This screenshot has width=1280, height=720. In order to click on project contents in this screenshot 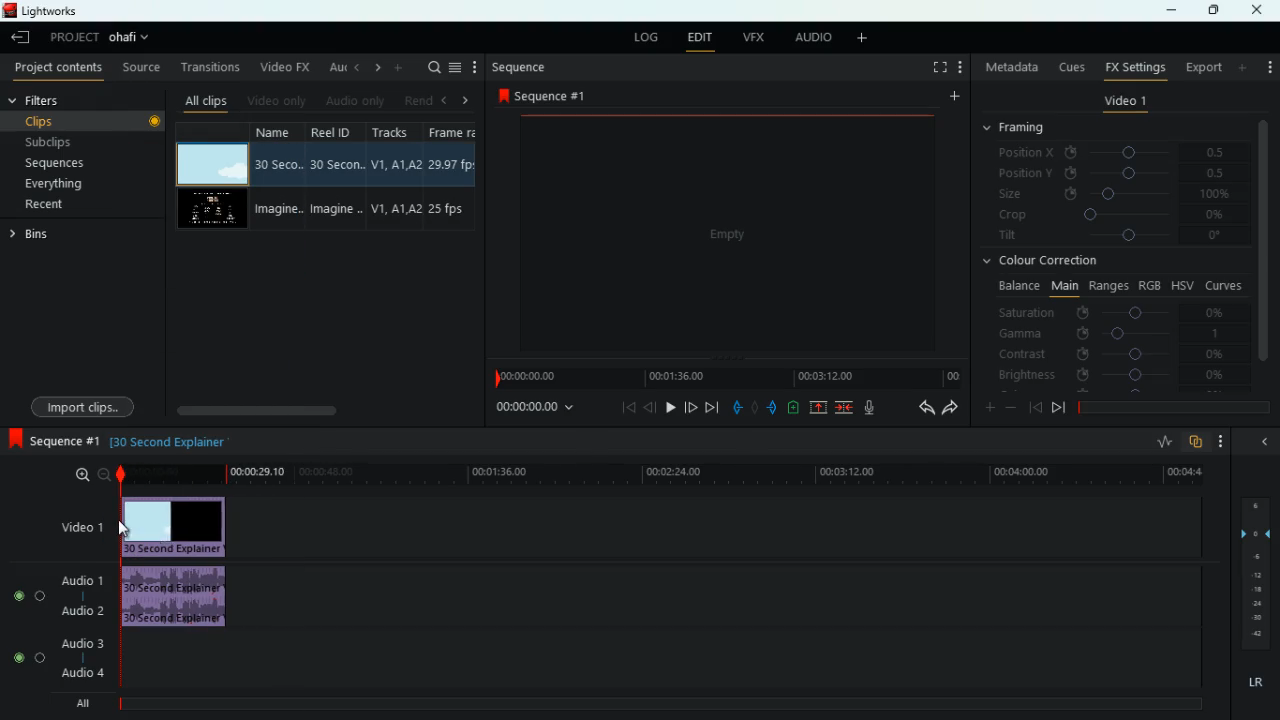, I will do `click(56, 69)`.